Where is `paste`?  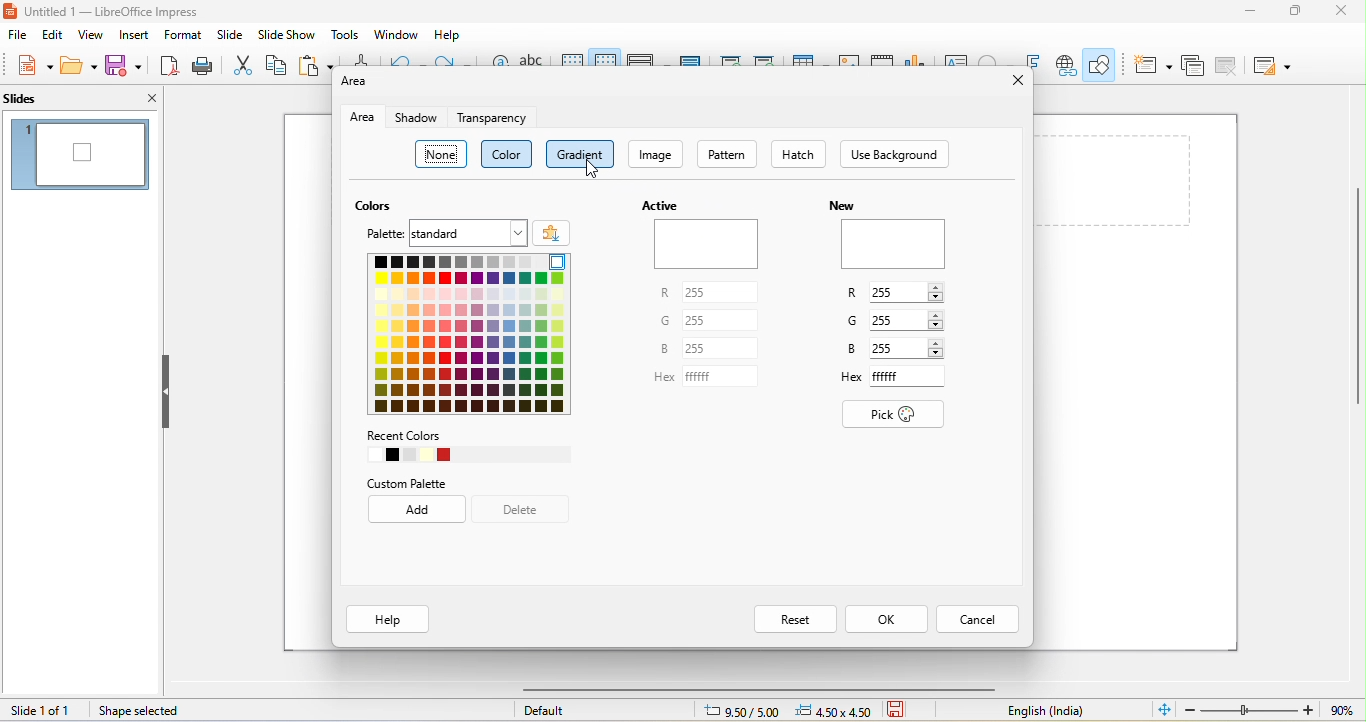
paste is located at coordinates (317, 64).